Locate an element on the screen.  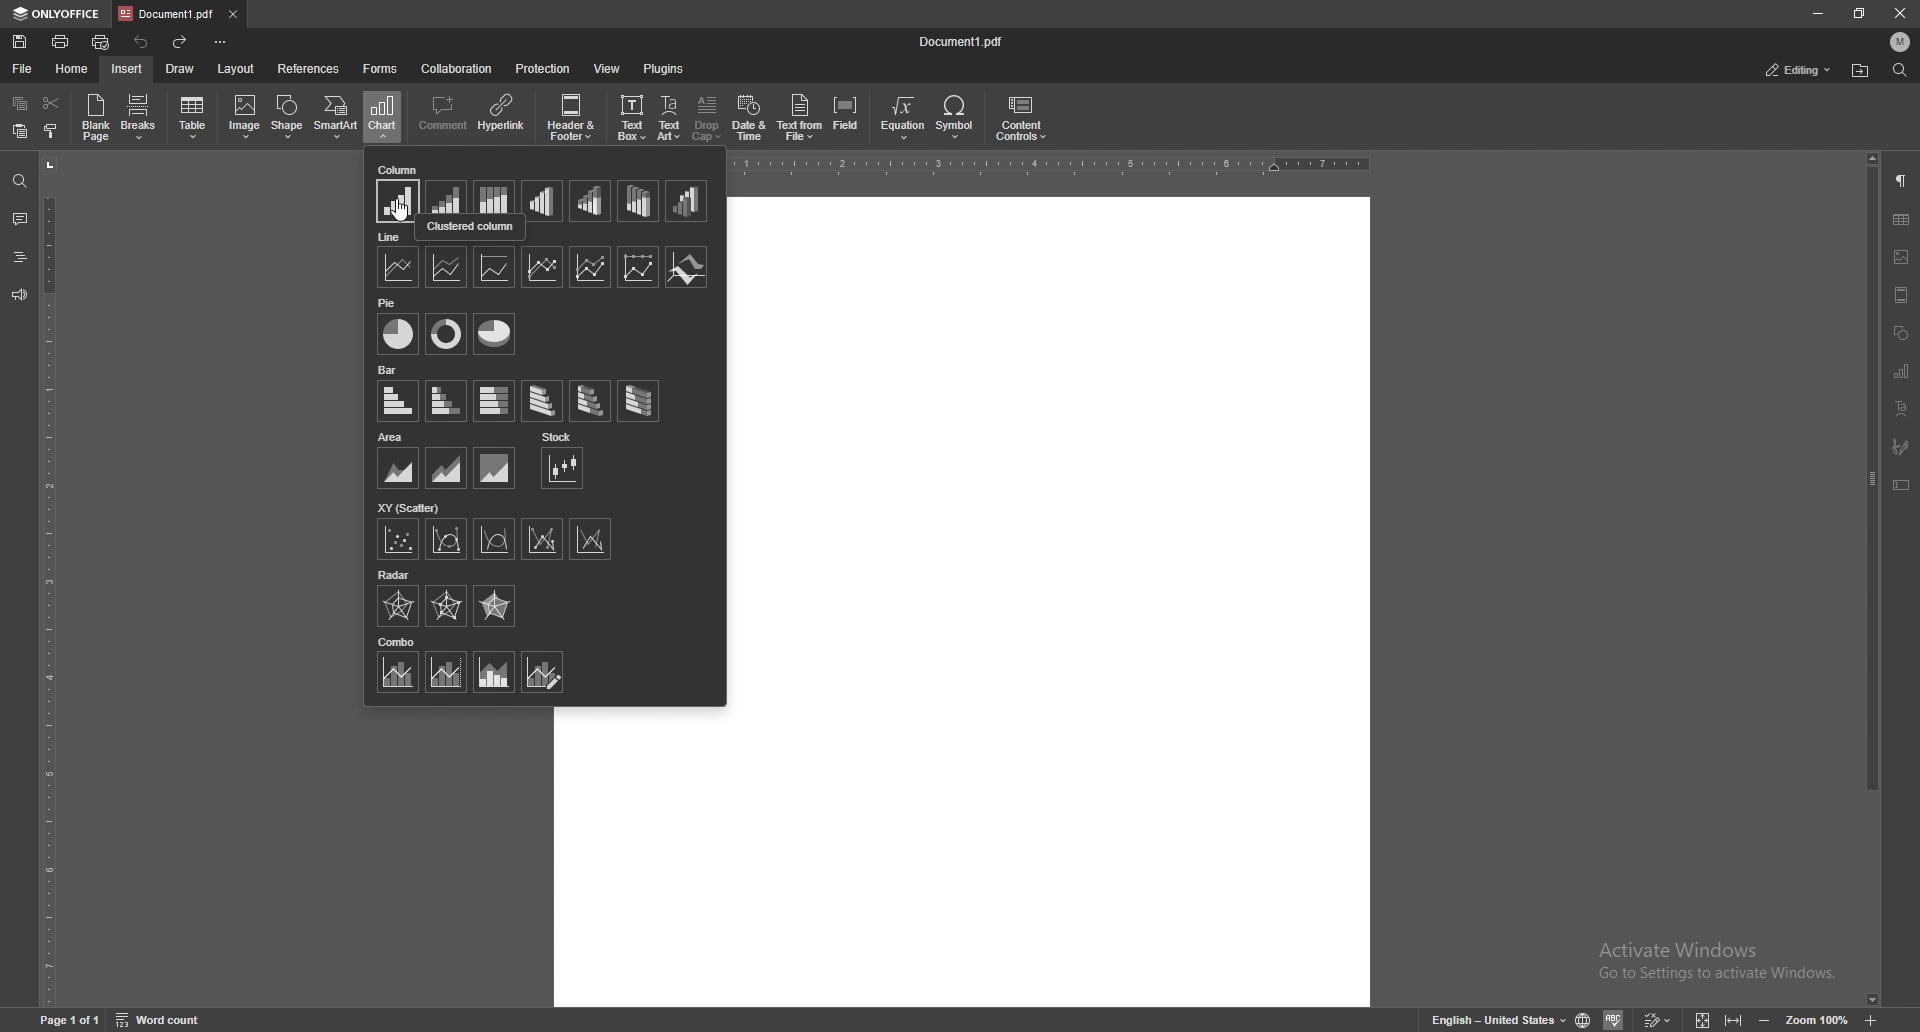
save is located at coordinates (20, 41).